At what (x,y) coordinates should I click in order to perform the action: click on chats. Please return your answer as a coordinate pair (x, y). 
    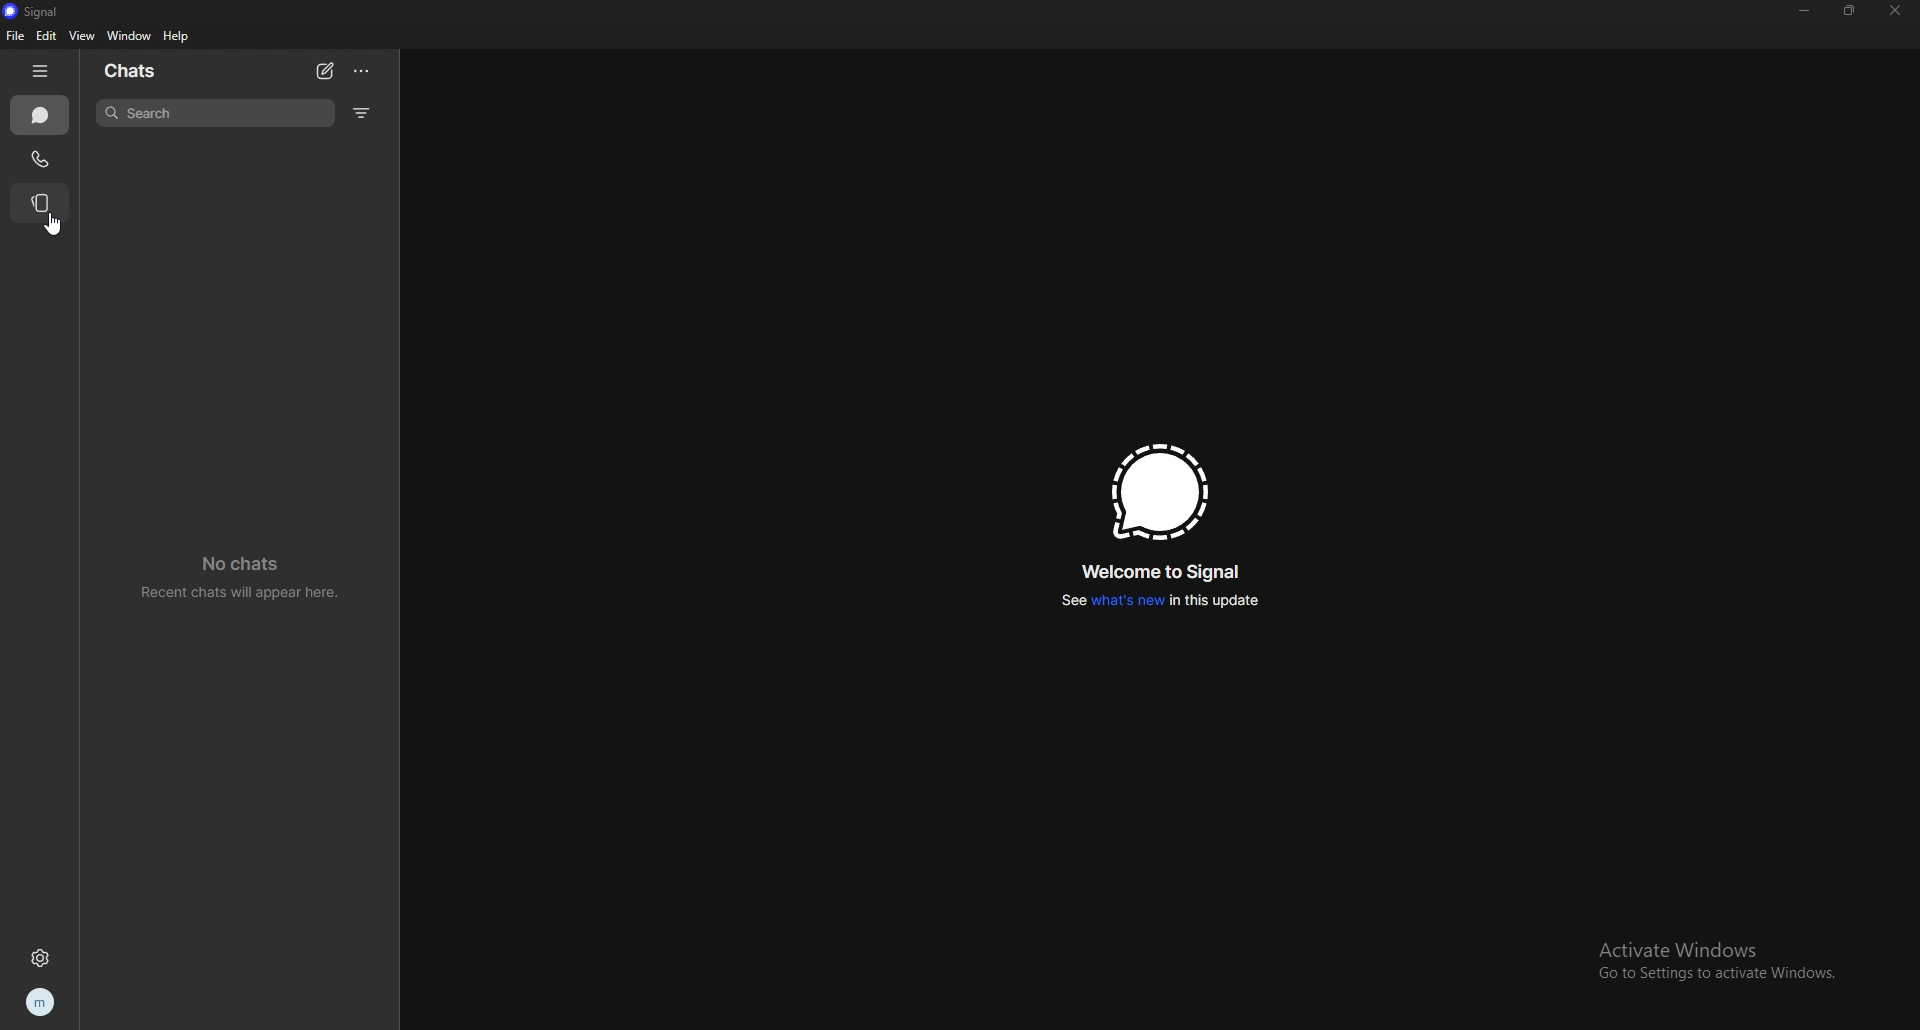
    Looking at the image, I should click on (145, 71).